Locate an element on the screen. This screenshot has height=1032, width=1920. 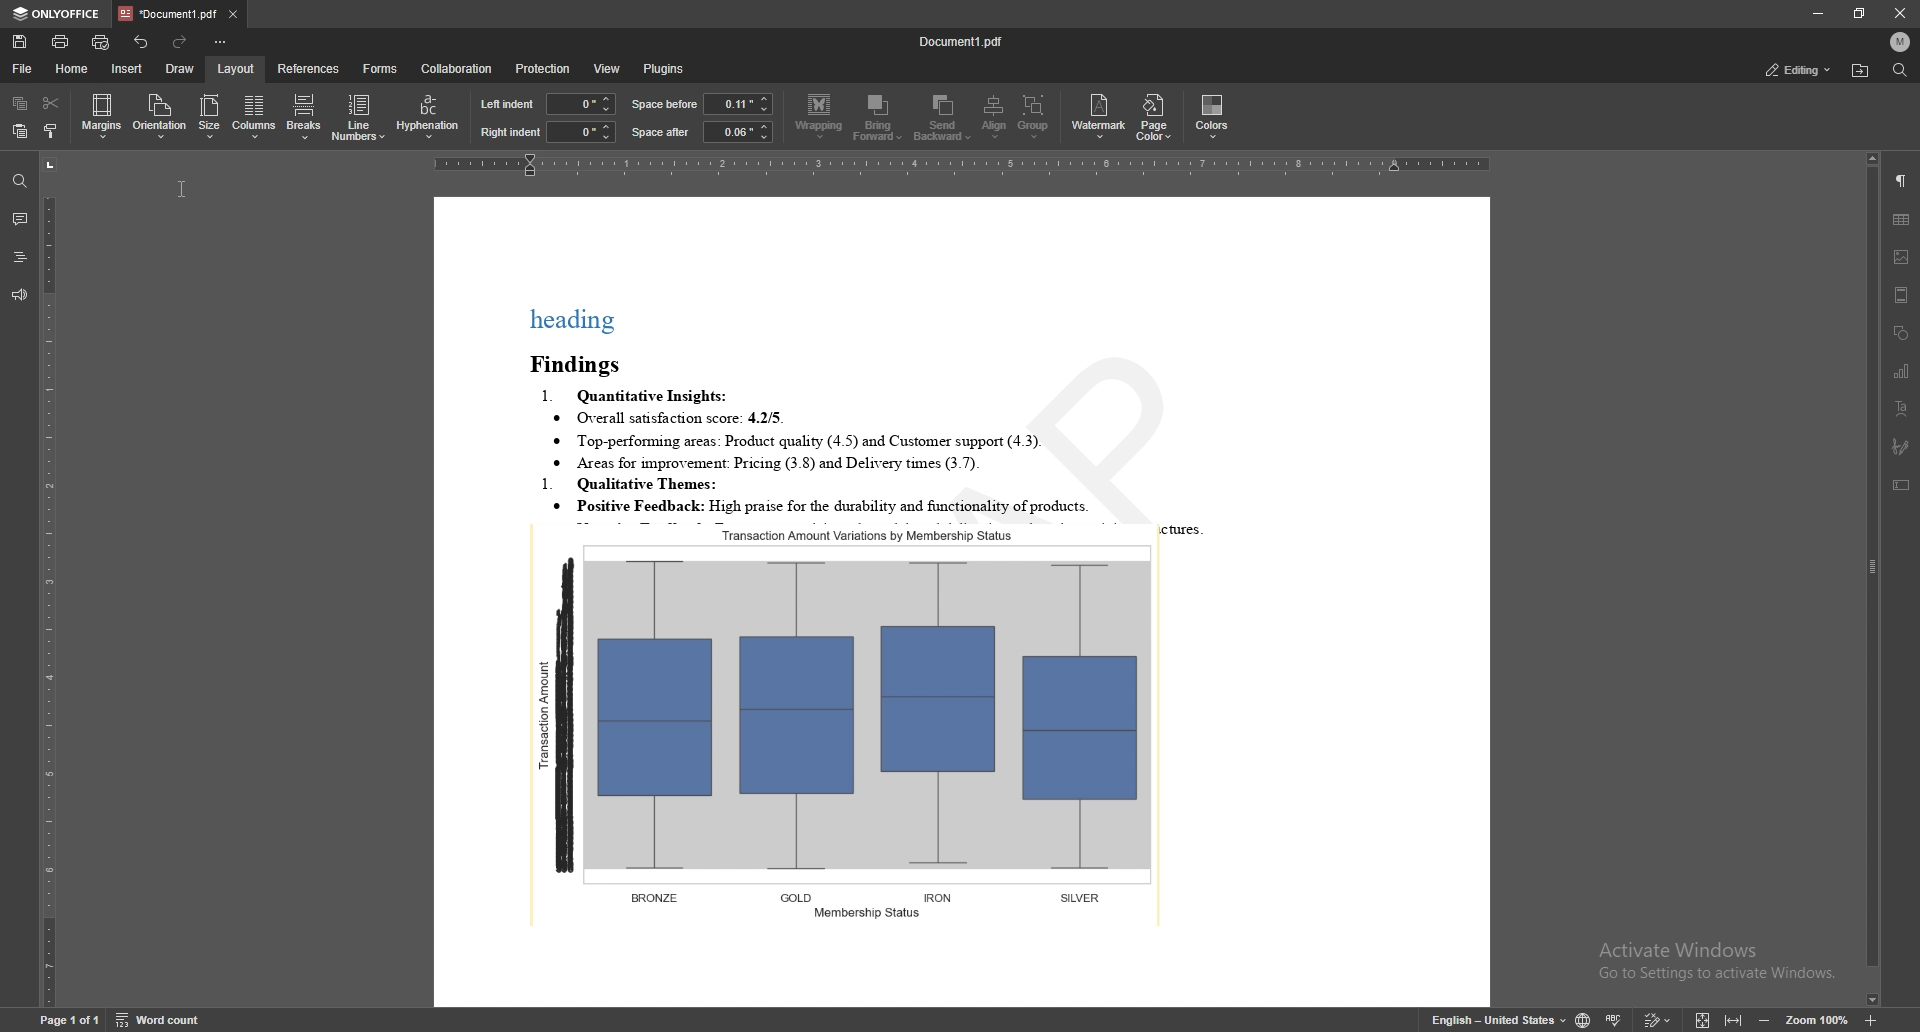
profile is located at coordinates (1902, 42).